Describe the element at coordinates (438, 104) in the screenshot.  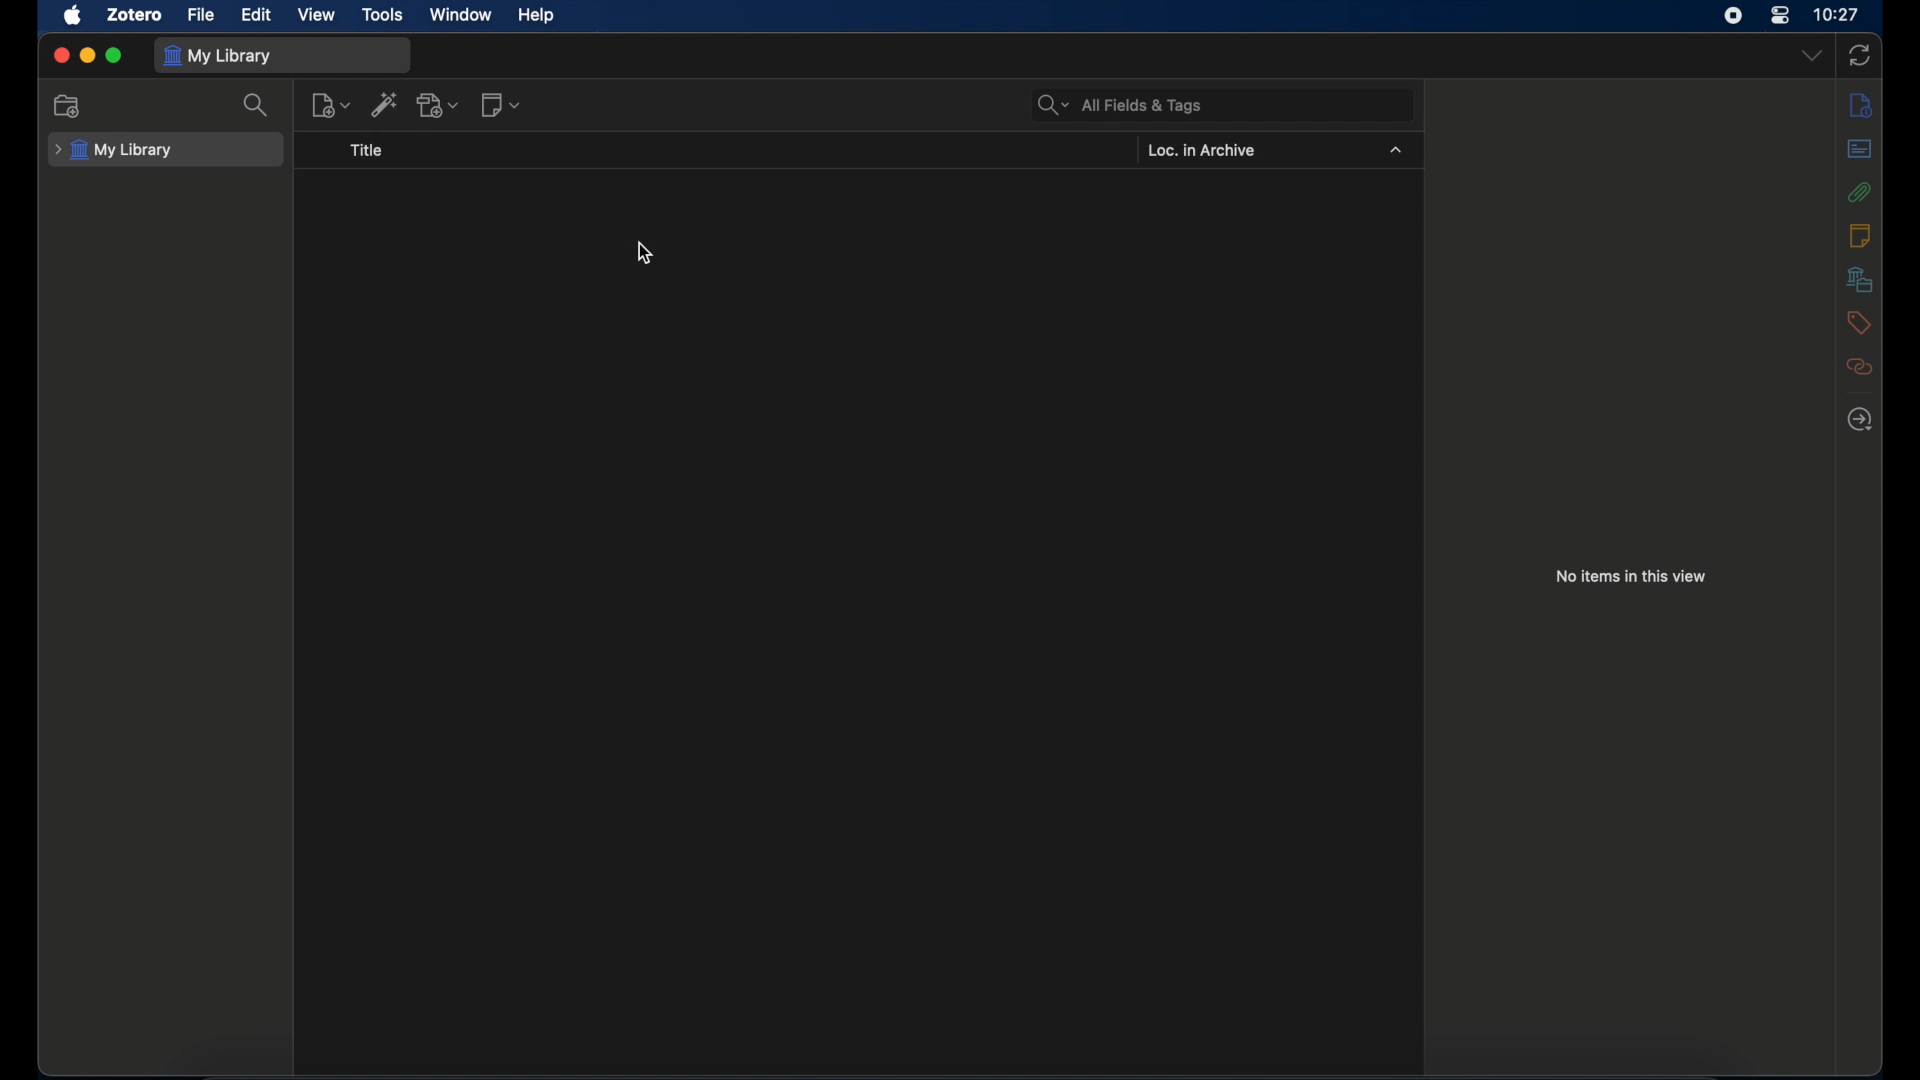
I see `add attachments` at that location.